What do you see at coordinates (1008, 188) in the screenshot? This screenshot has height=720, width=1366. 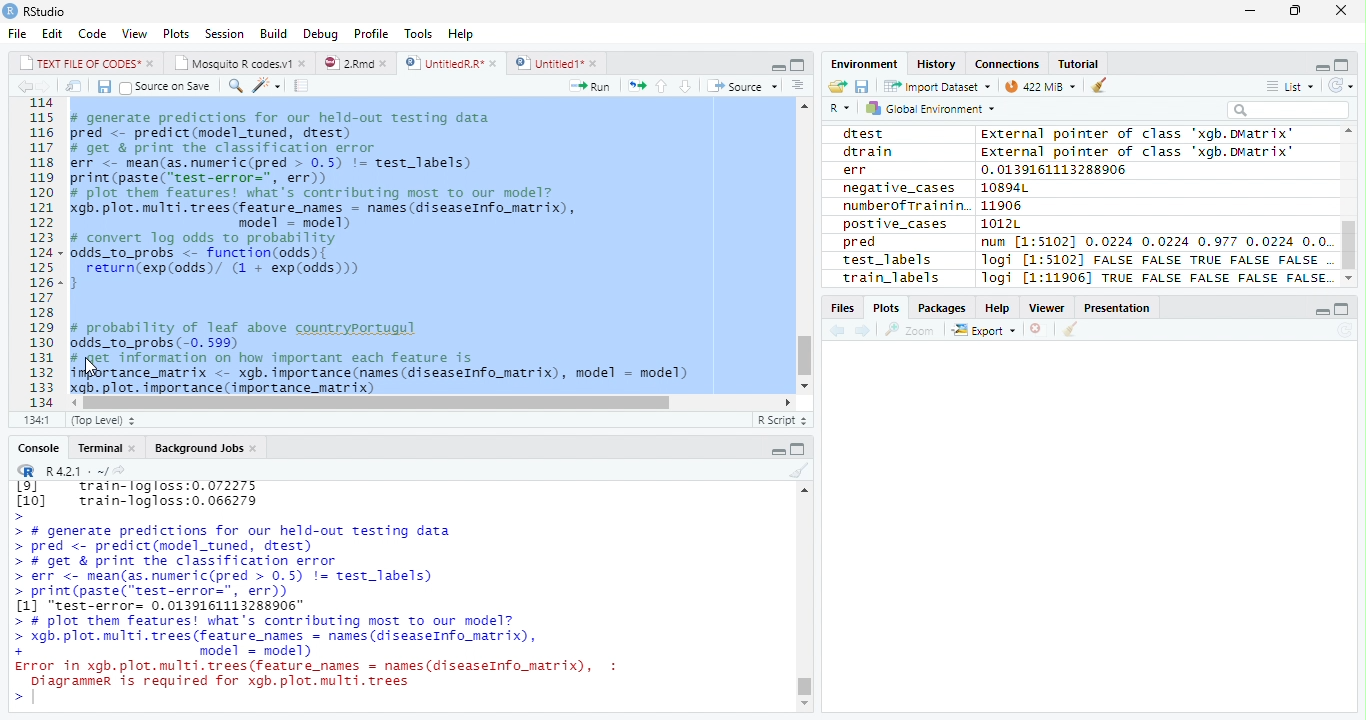 I see `10894L` at bounding box center [1008, 188].